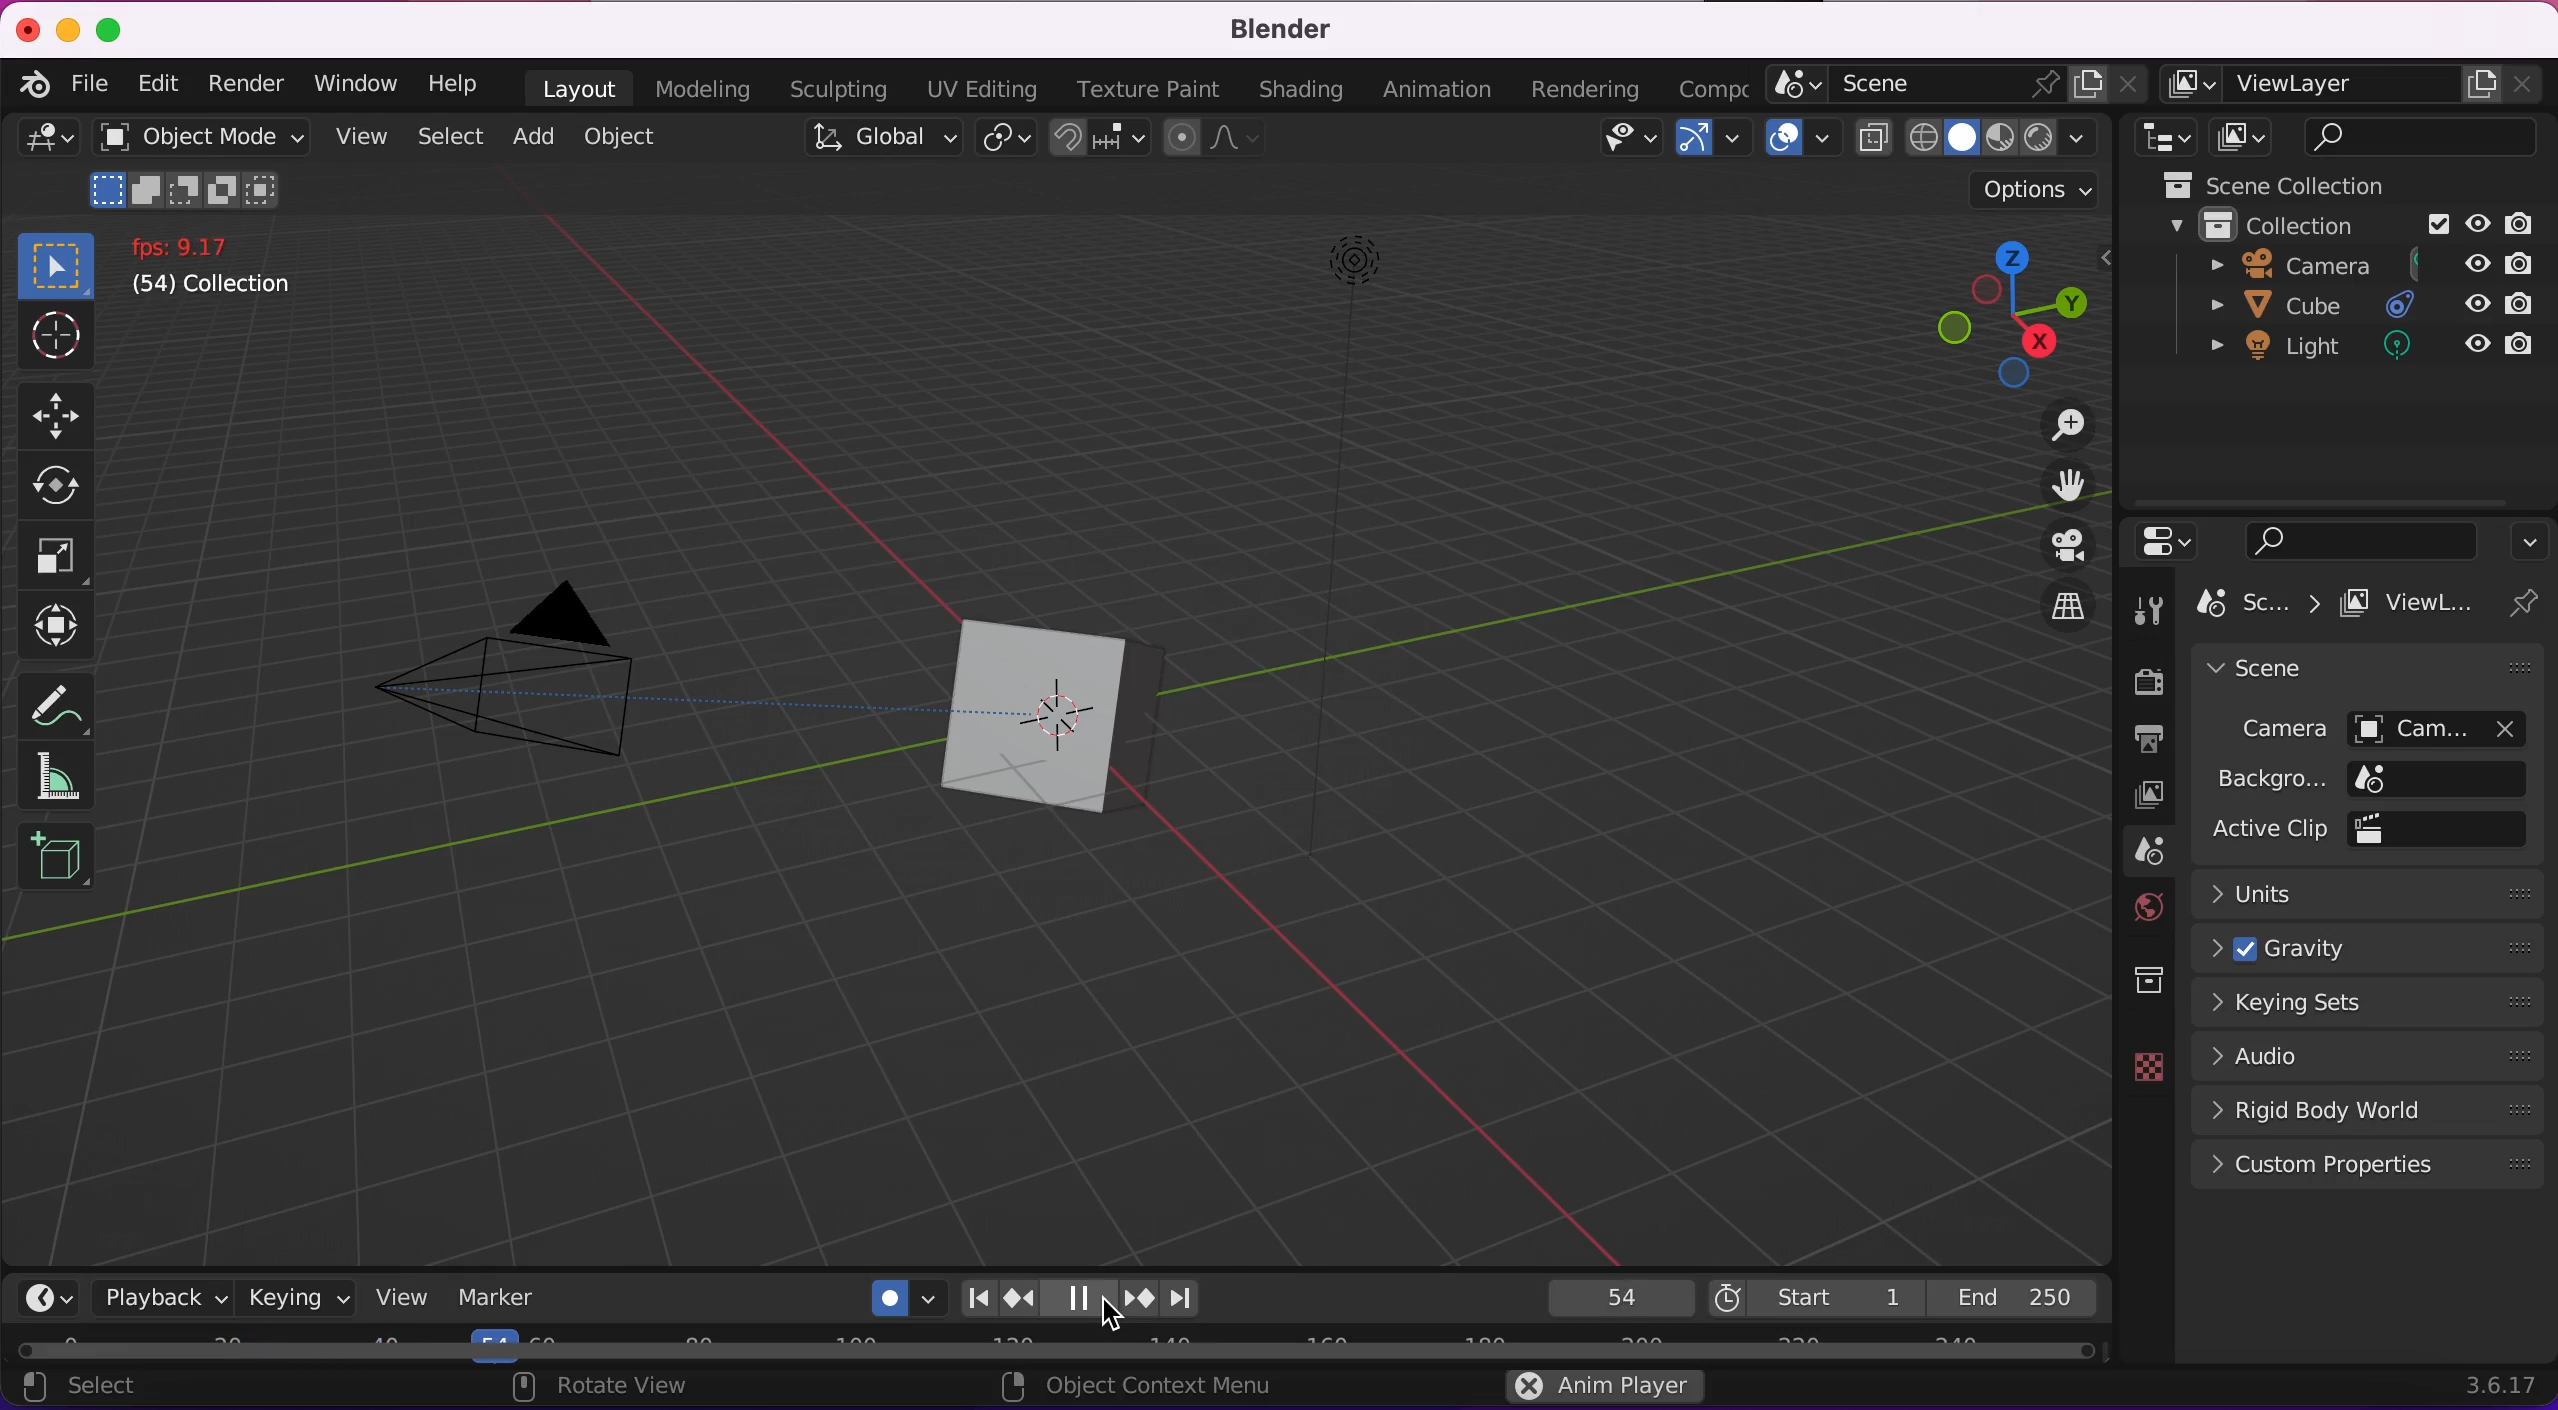 The width and height of the screenshot is (2558, 1410). Describe the element at coordinates (1440, 90) in the screenshot. I see `animation` at that location.